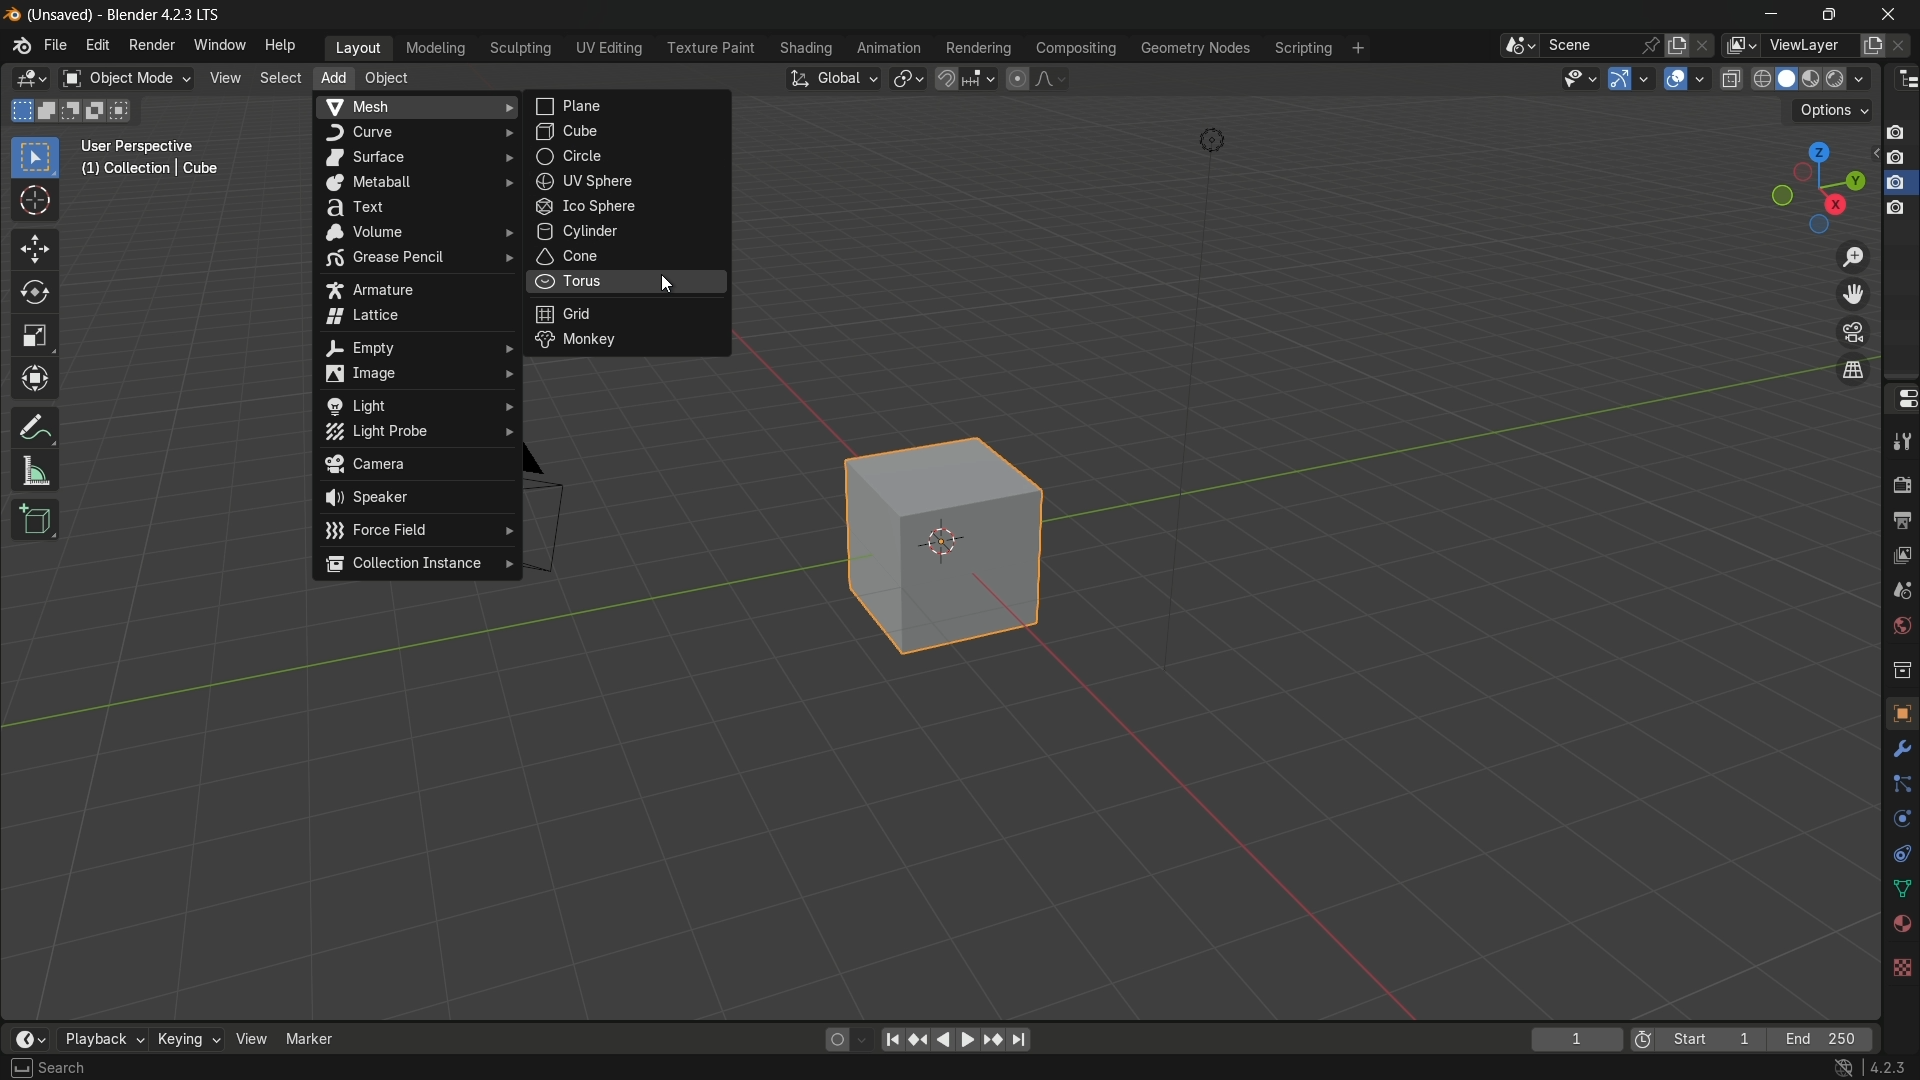  What do you see at coordinates (1898, 627) in the screenshot?
I see `world` at bounding box center [1898, 627].